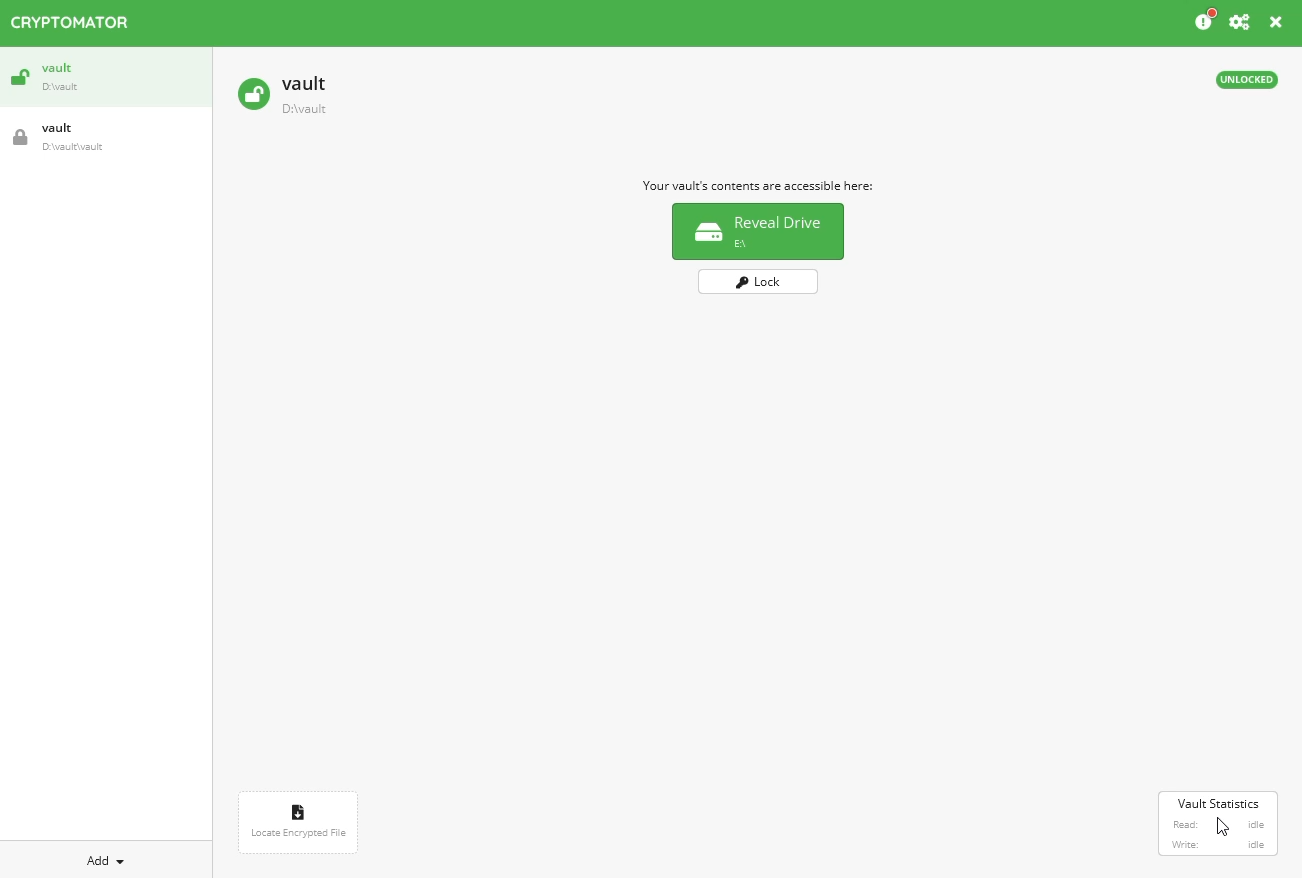 Image resolution: width=1302 pixels, height=878 pixels. Describe the element at coordinates (105, 78) in the screenshot. I see `vault` at that location.